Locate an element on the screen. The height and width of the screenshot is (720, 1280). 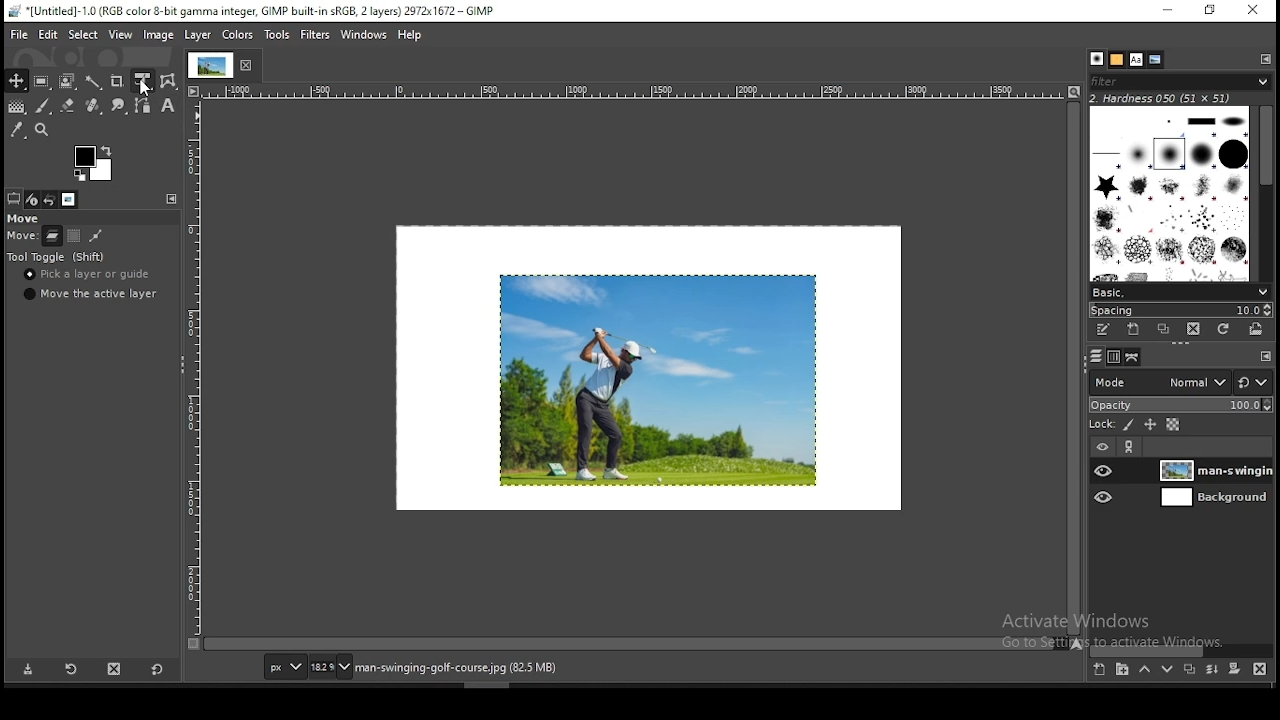
patterns is located at coordinates (1116, 59).